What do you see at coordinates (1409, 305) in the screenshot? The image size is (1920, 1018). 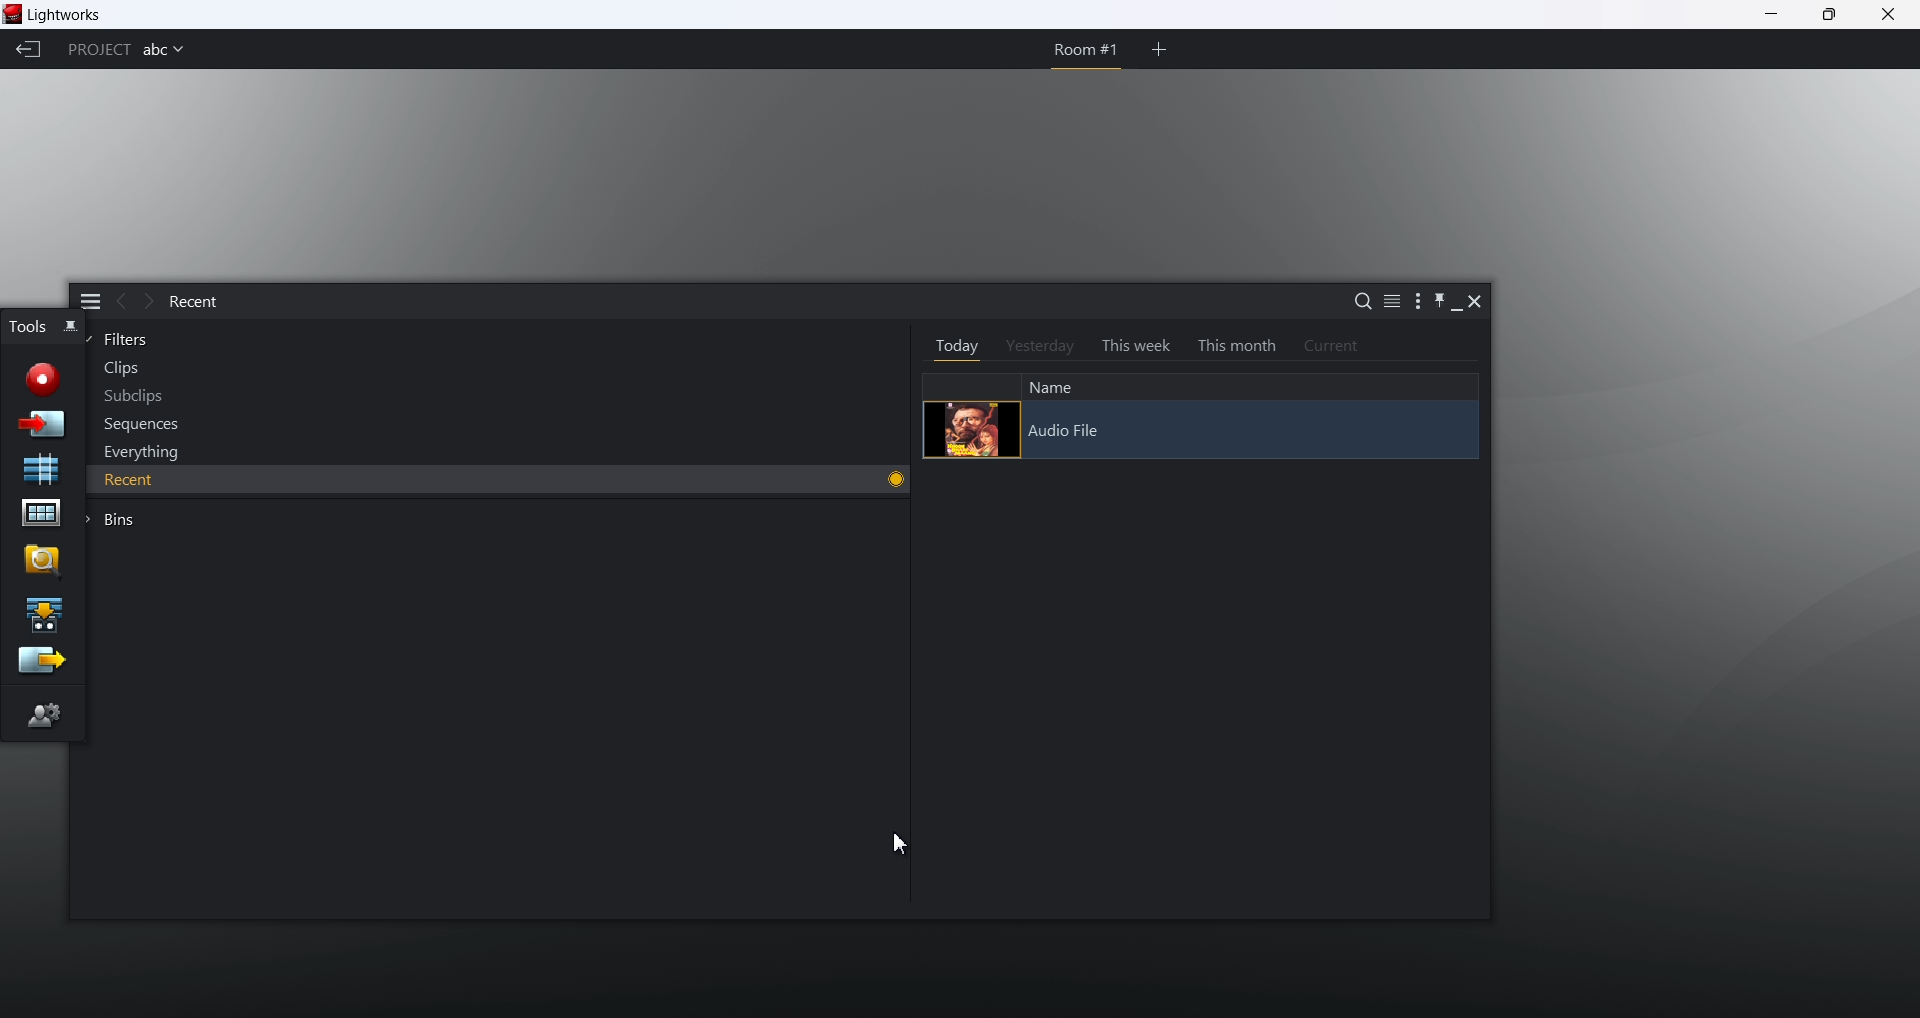 I see `more` at bounding box center [1409, 305].